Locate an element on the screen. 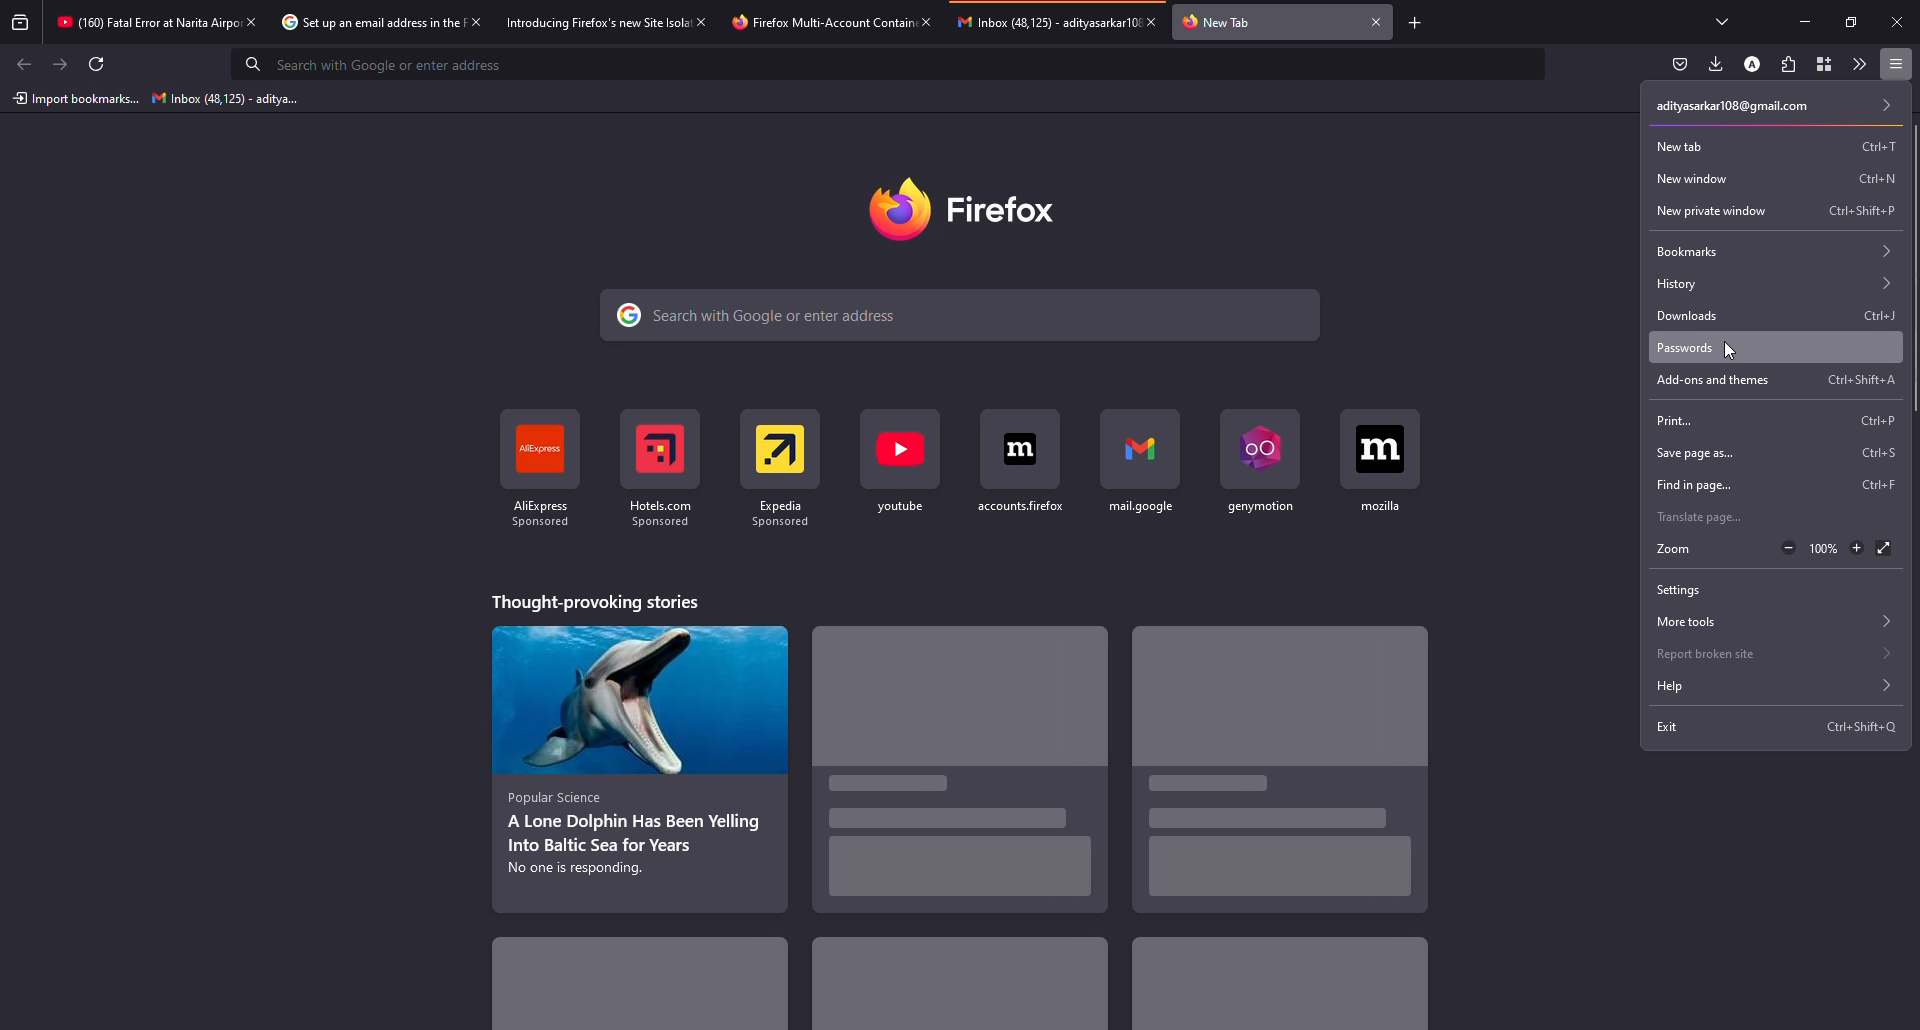 The height and width of the screenshot is (1030, 1920). minimize is located at coordinates (1808, 22).